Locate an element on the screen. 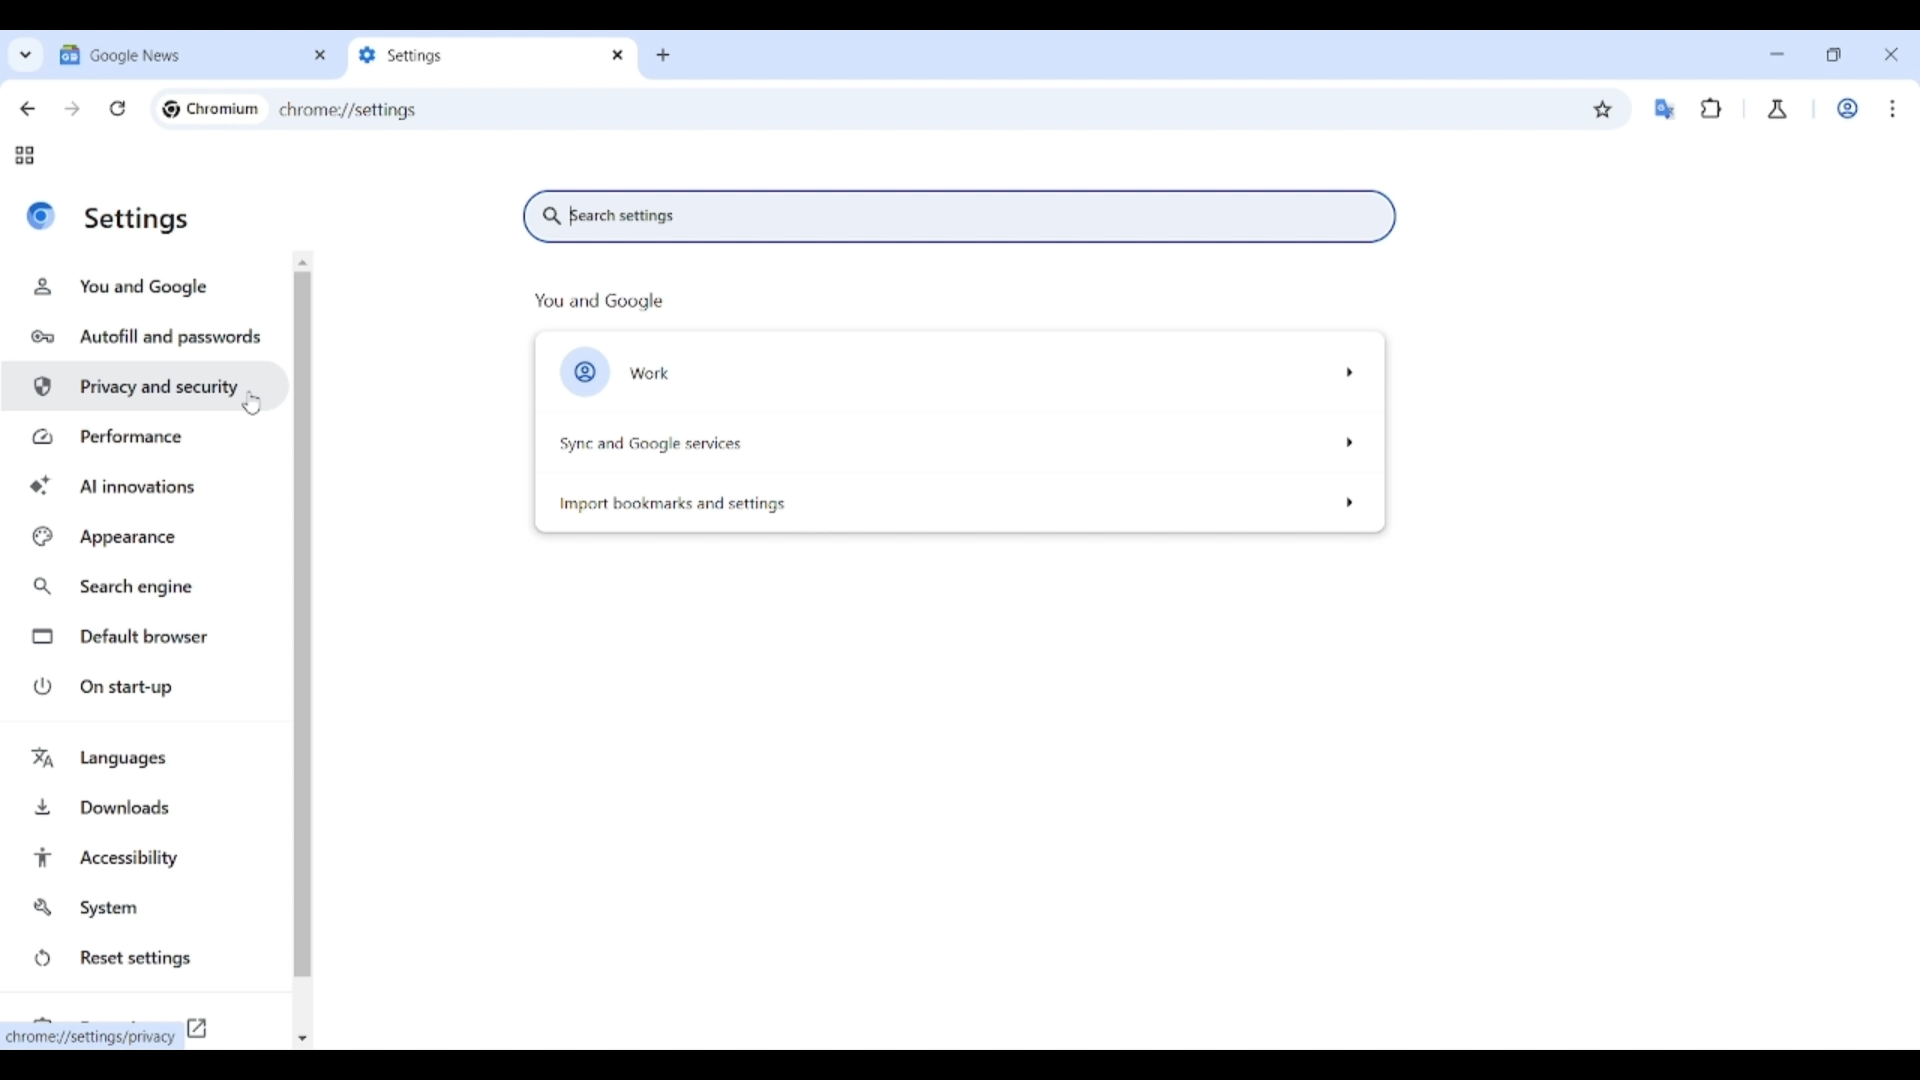 The image size is (1920, 1080). chrome//settings/privacy is located at coordinates (93, 1038).